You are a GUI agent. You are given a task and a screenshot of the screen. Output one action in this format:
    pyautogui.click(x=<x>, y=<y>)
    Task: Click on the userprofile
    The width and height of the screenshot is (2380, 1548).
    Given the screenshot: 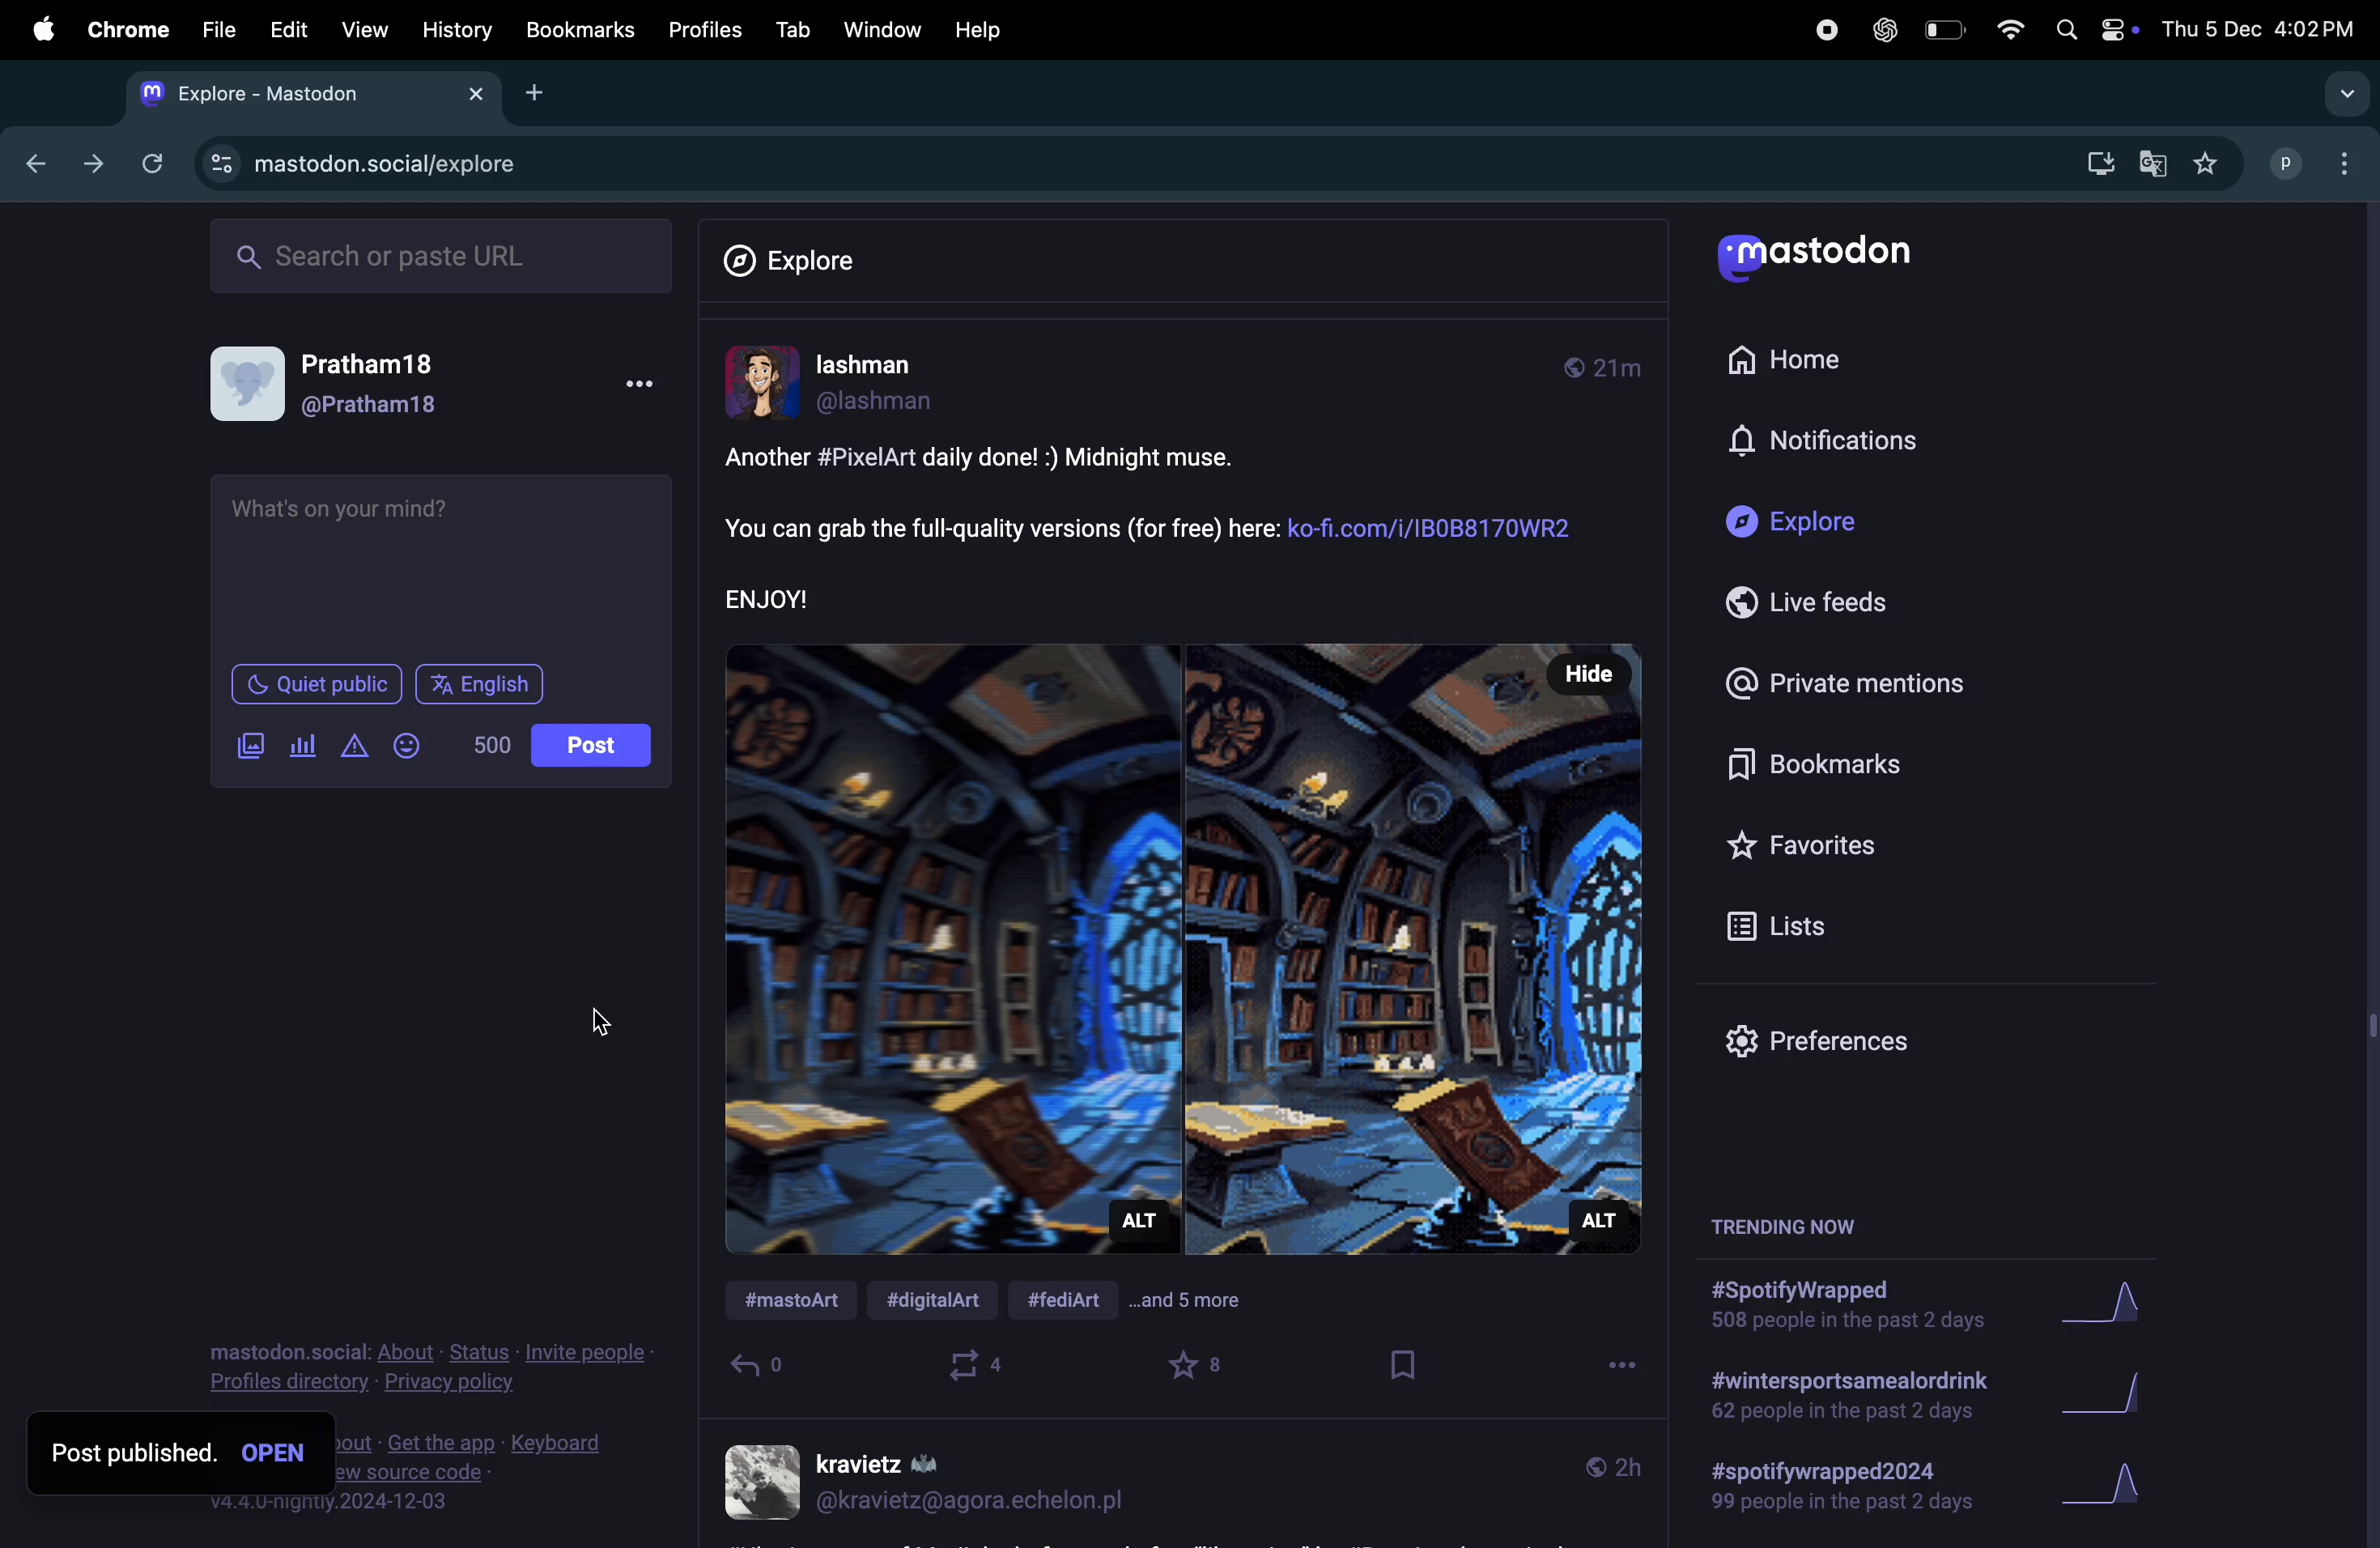 What is the action you would take?
    pyautogui.click(x=893, y=385)
    